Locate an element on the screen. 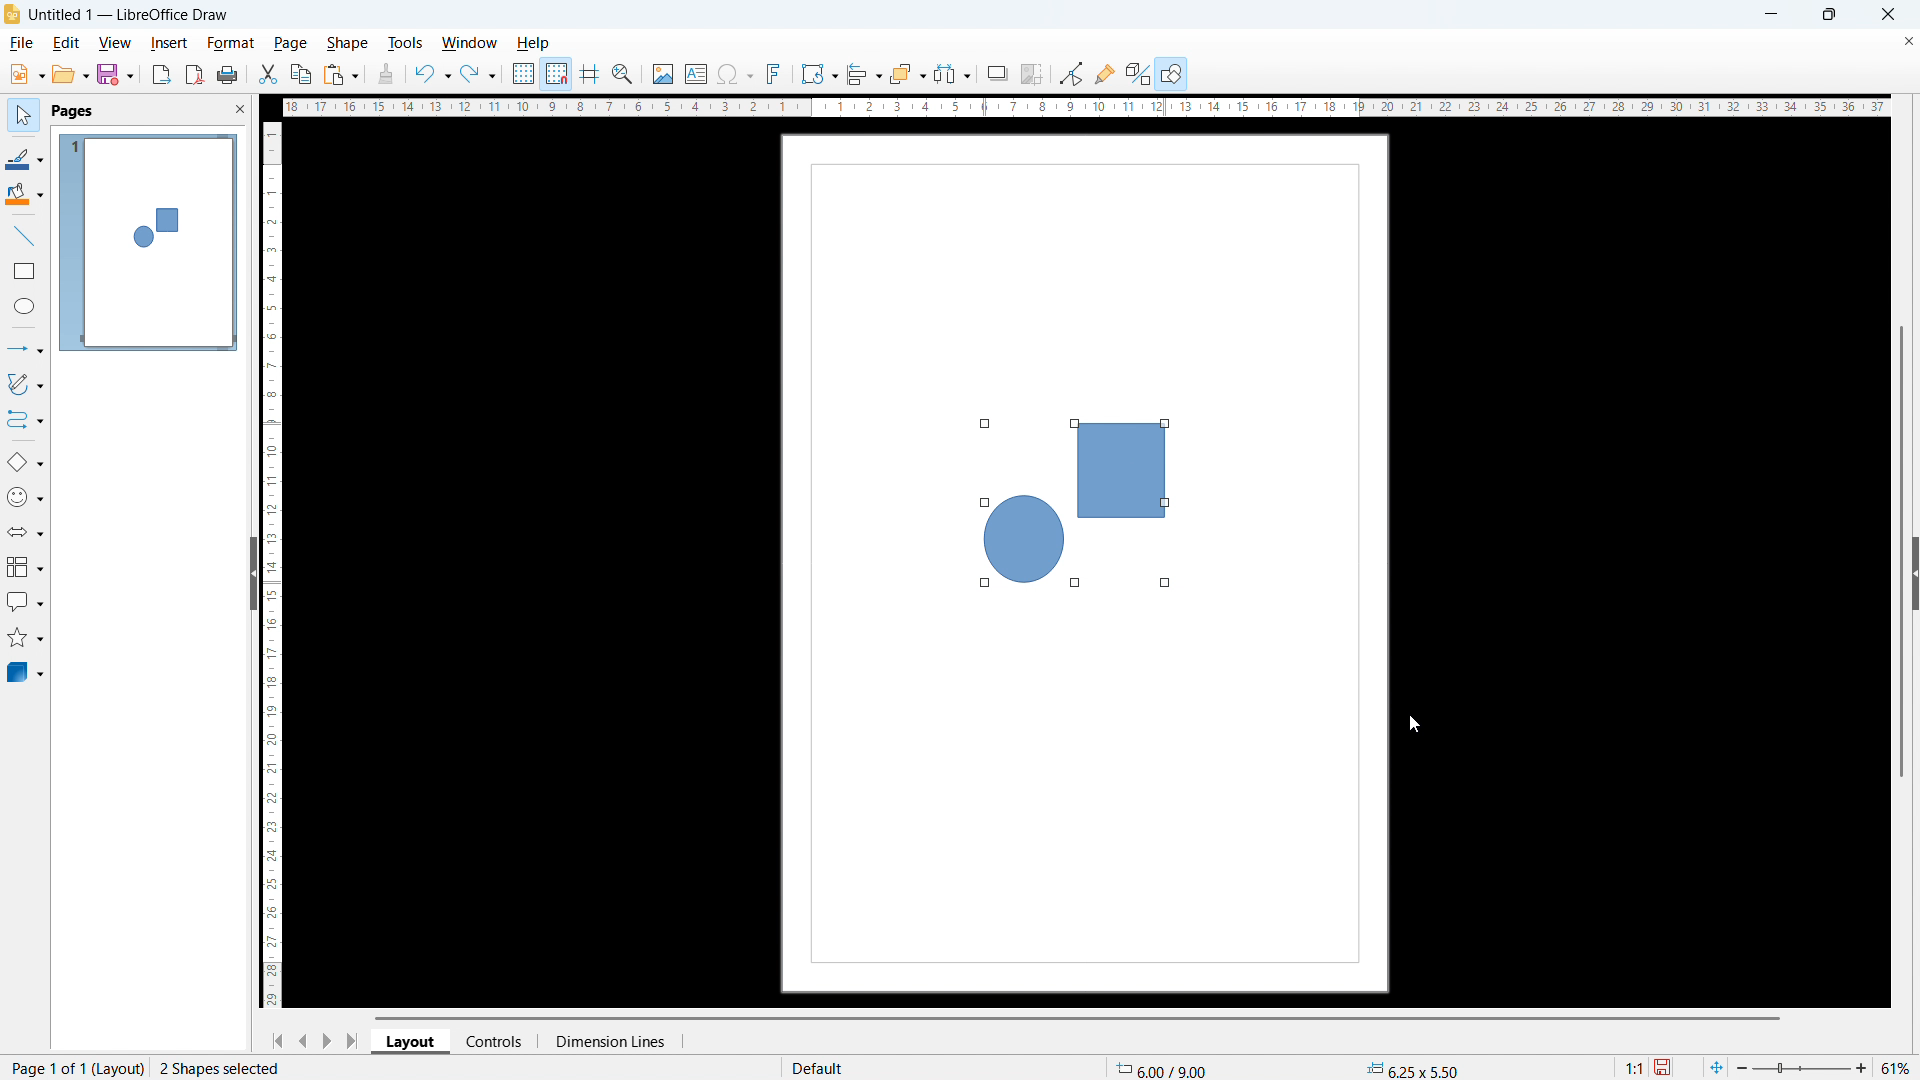  page is located at coordinates (292, 42).